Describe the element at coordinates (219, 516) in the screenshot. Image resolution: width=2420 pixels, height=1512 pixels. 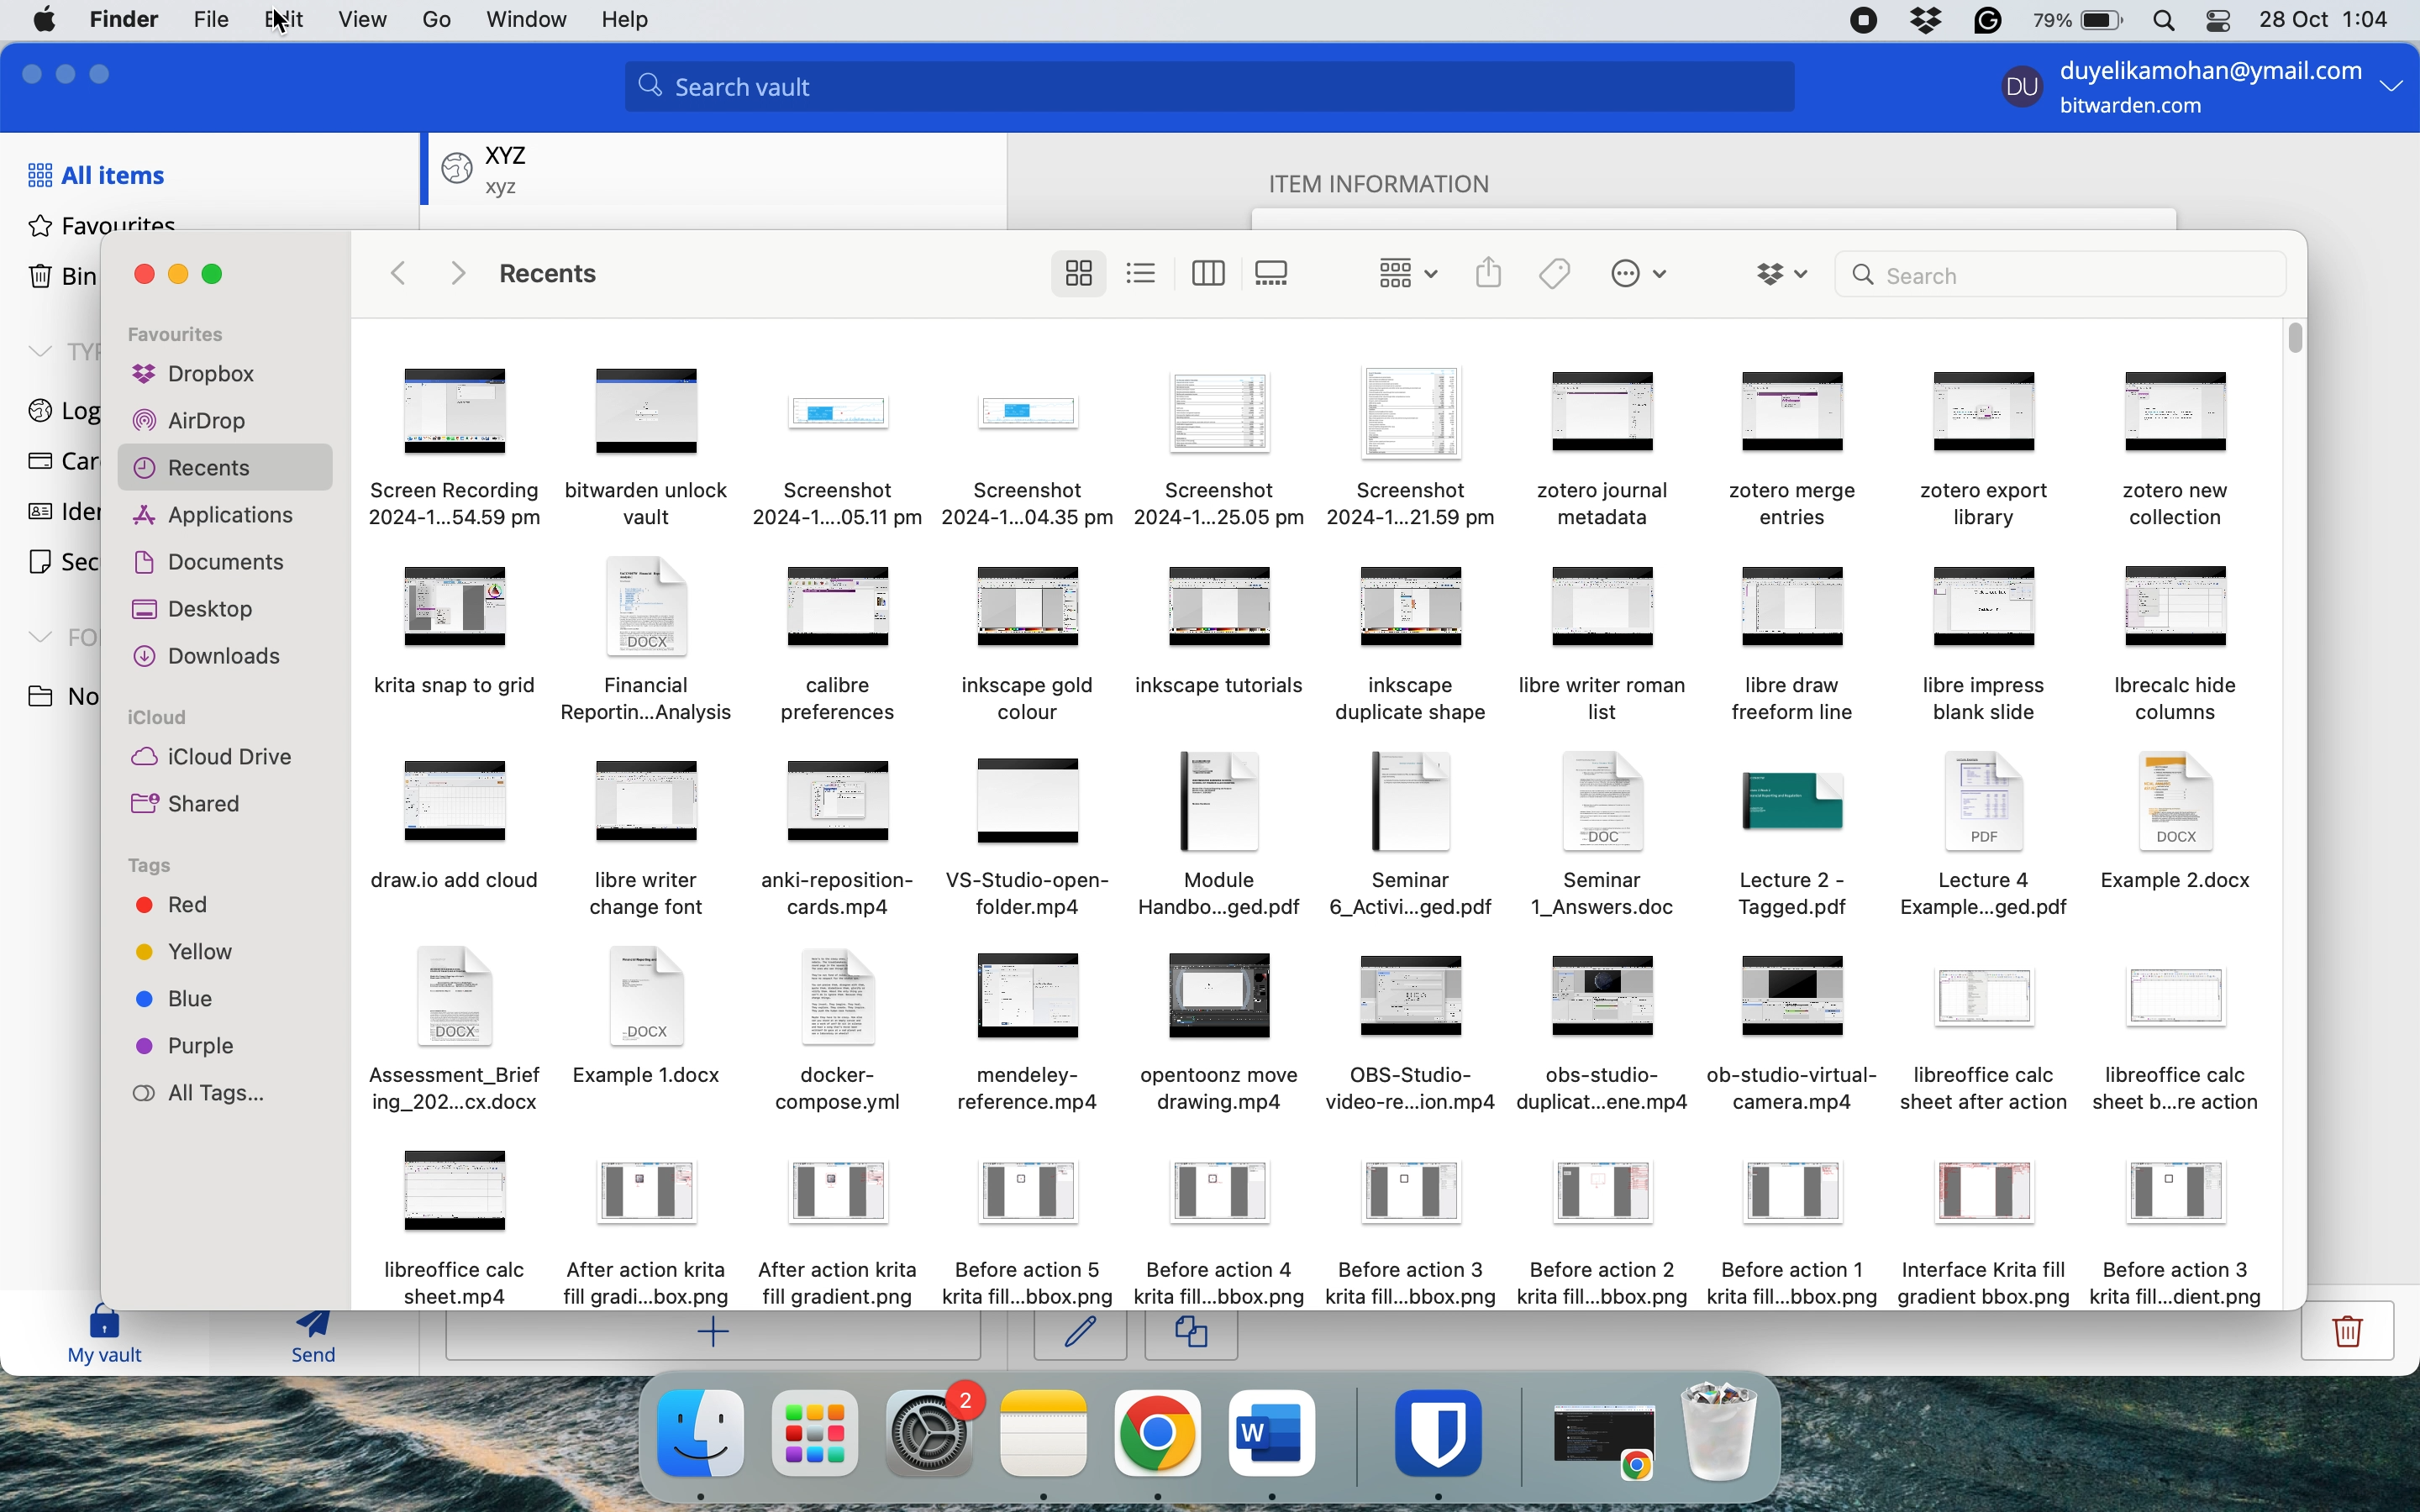
I see `applications` at that location.